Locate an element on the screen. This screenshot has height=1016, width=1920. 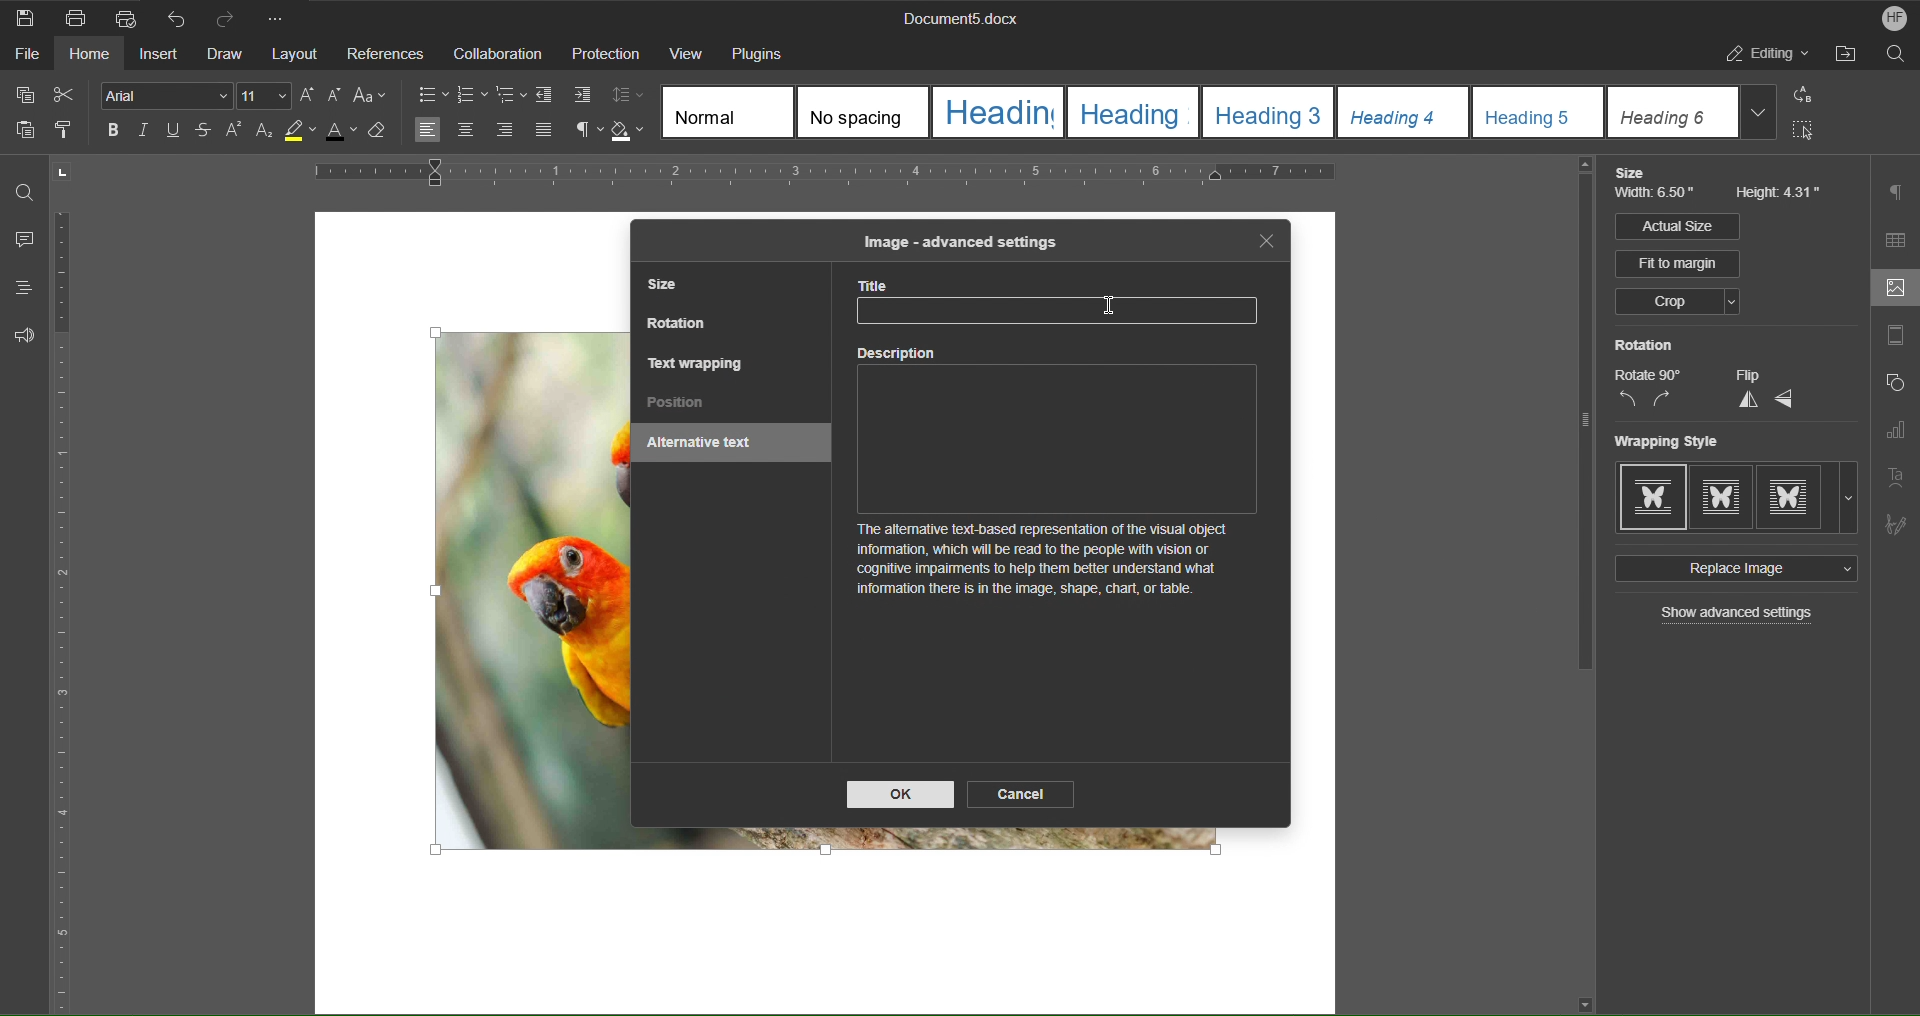
Image Settings is located at coordinates (1891, 290).